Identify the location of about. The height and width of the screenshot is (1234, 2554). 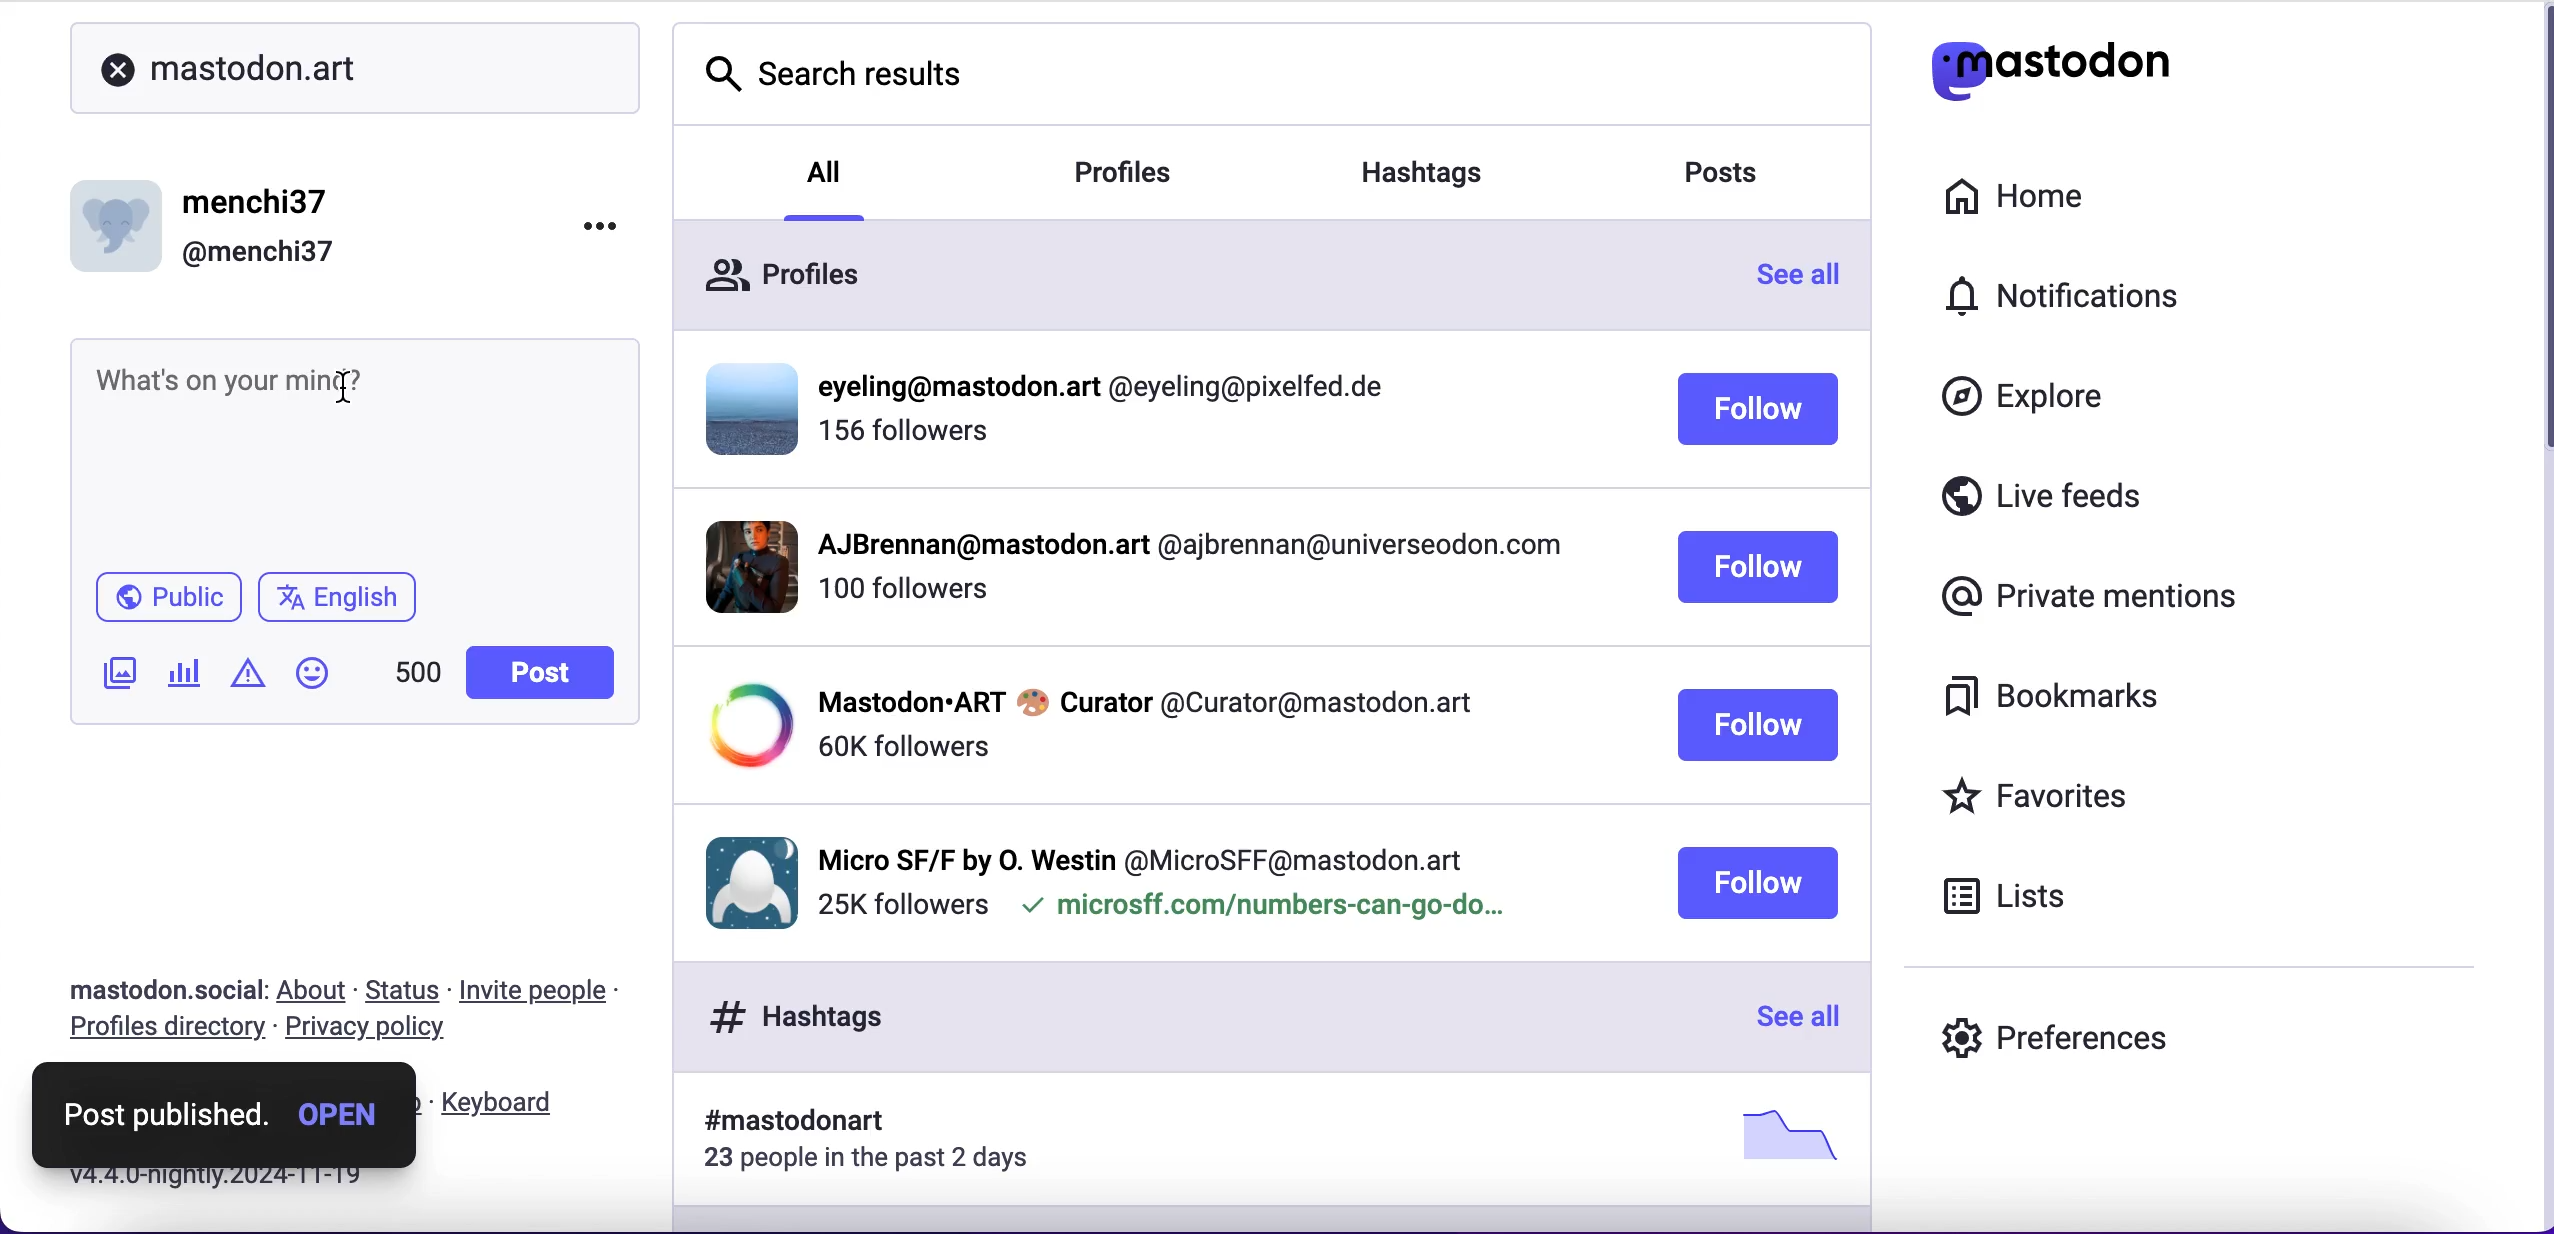
(316, 992).